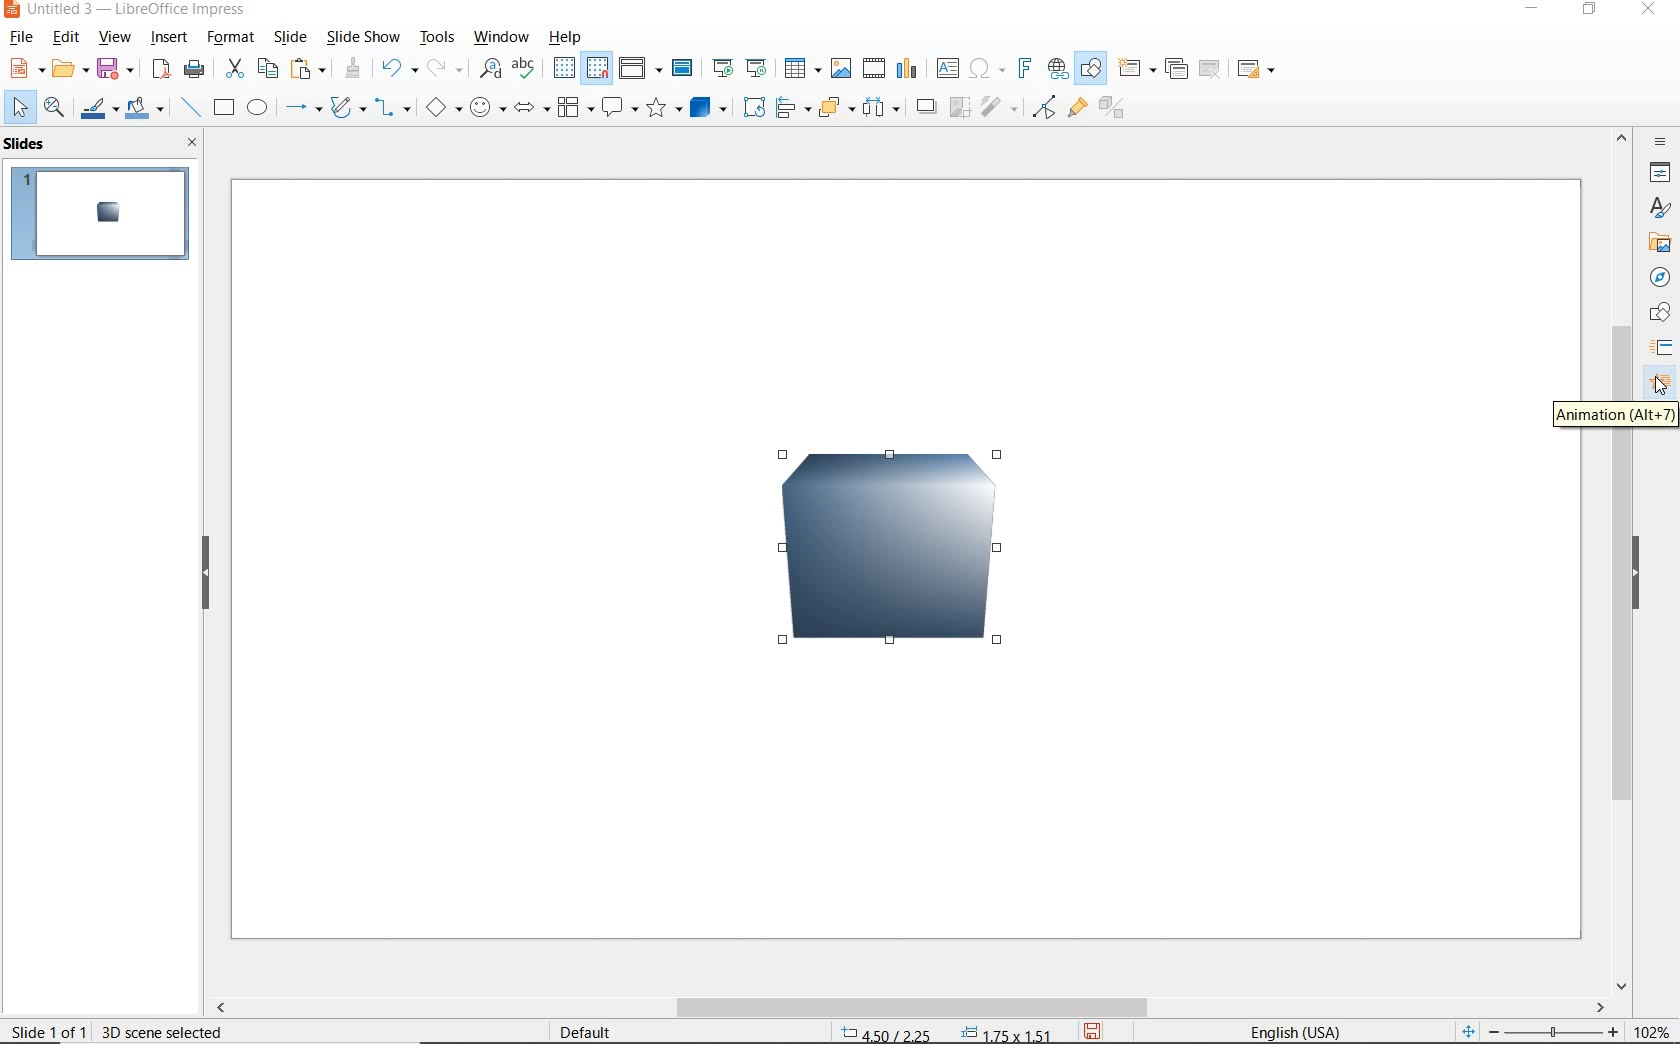 This screenshot has height=1044, width=1680. I want to click on master slide, so click(685, 69).